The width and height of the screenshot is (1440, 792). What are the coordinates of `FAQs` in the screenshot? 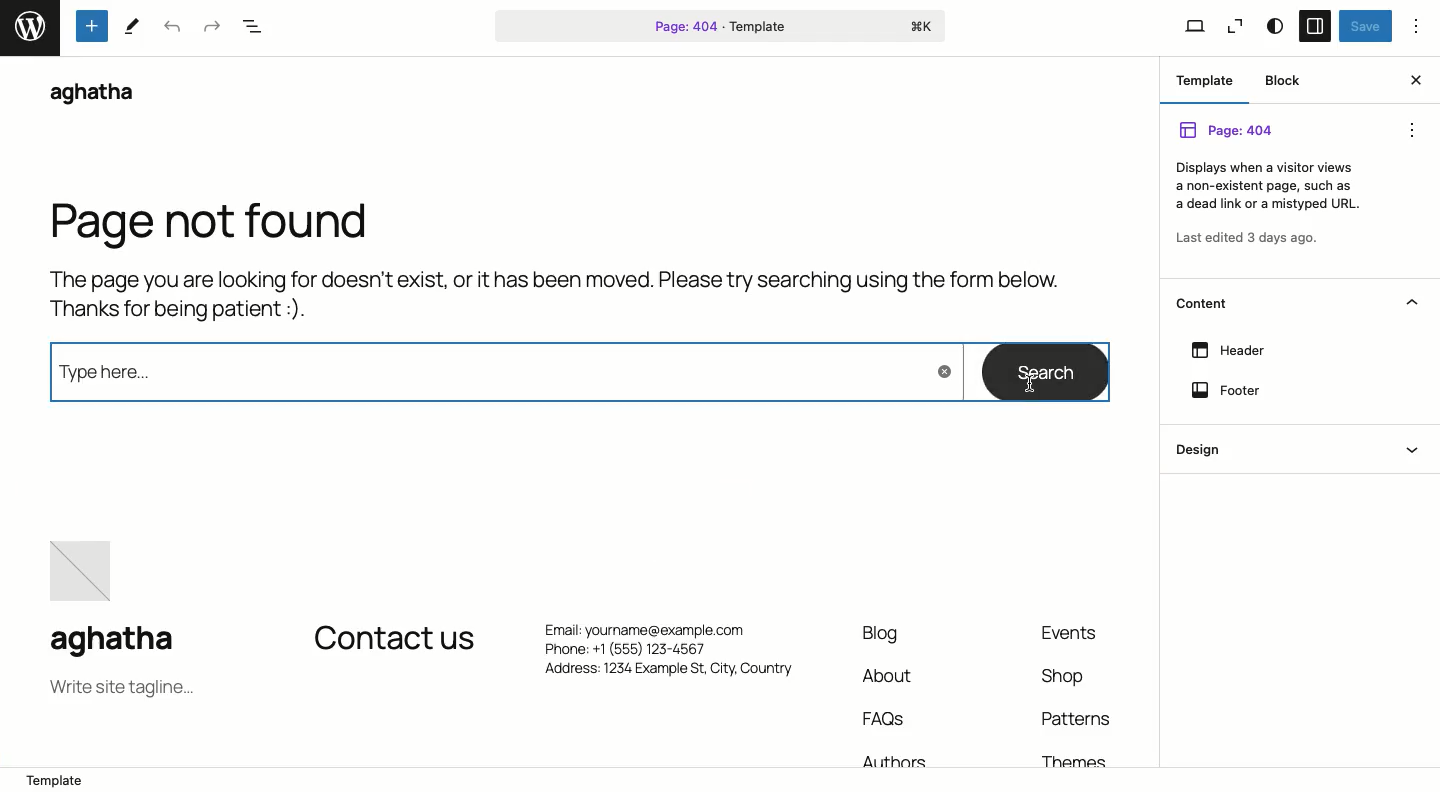 It's located at (887, 719).